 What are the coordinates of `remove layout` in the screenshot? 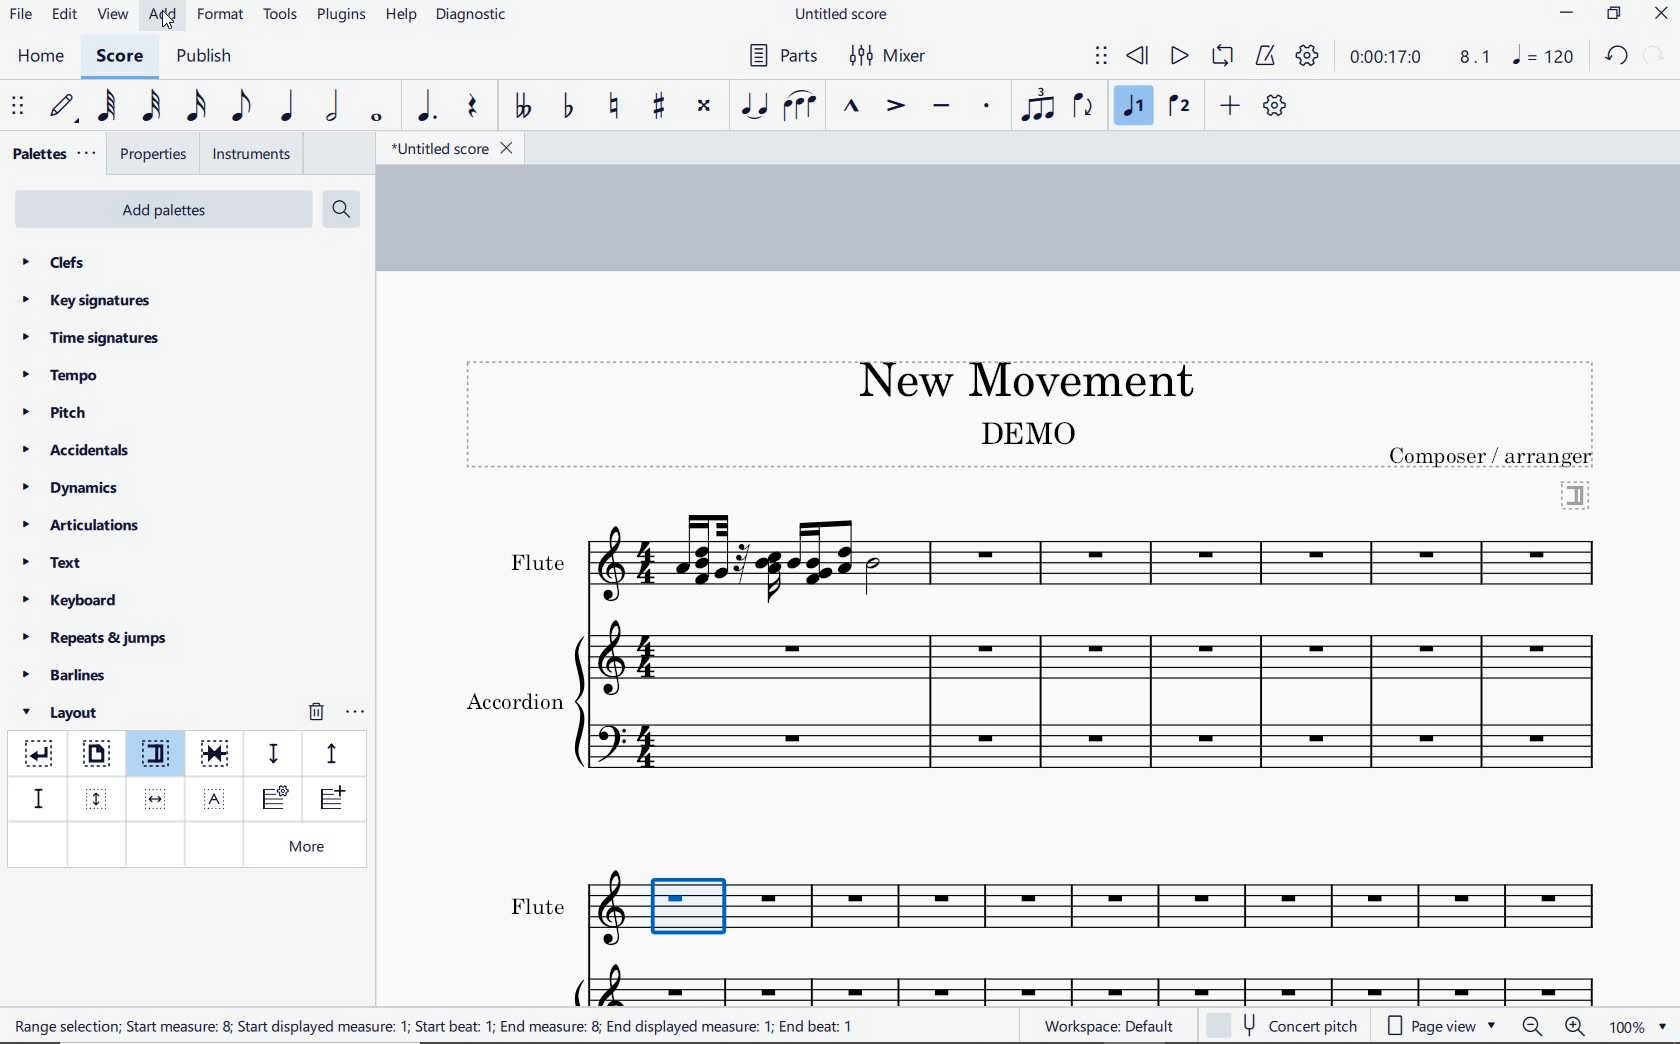 It's located at (316, 714).